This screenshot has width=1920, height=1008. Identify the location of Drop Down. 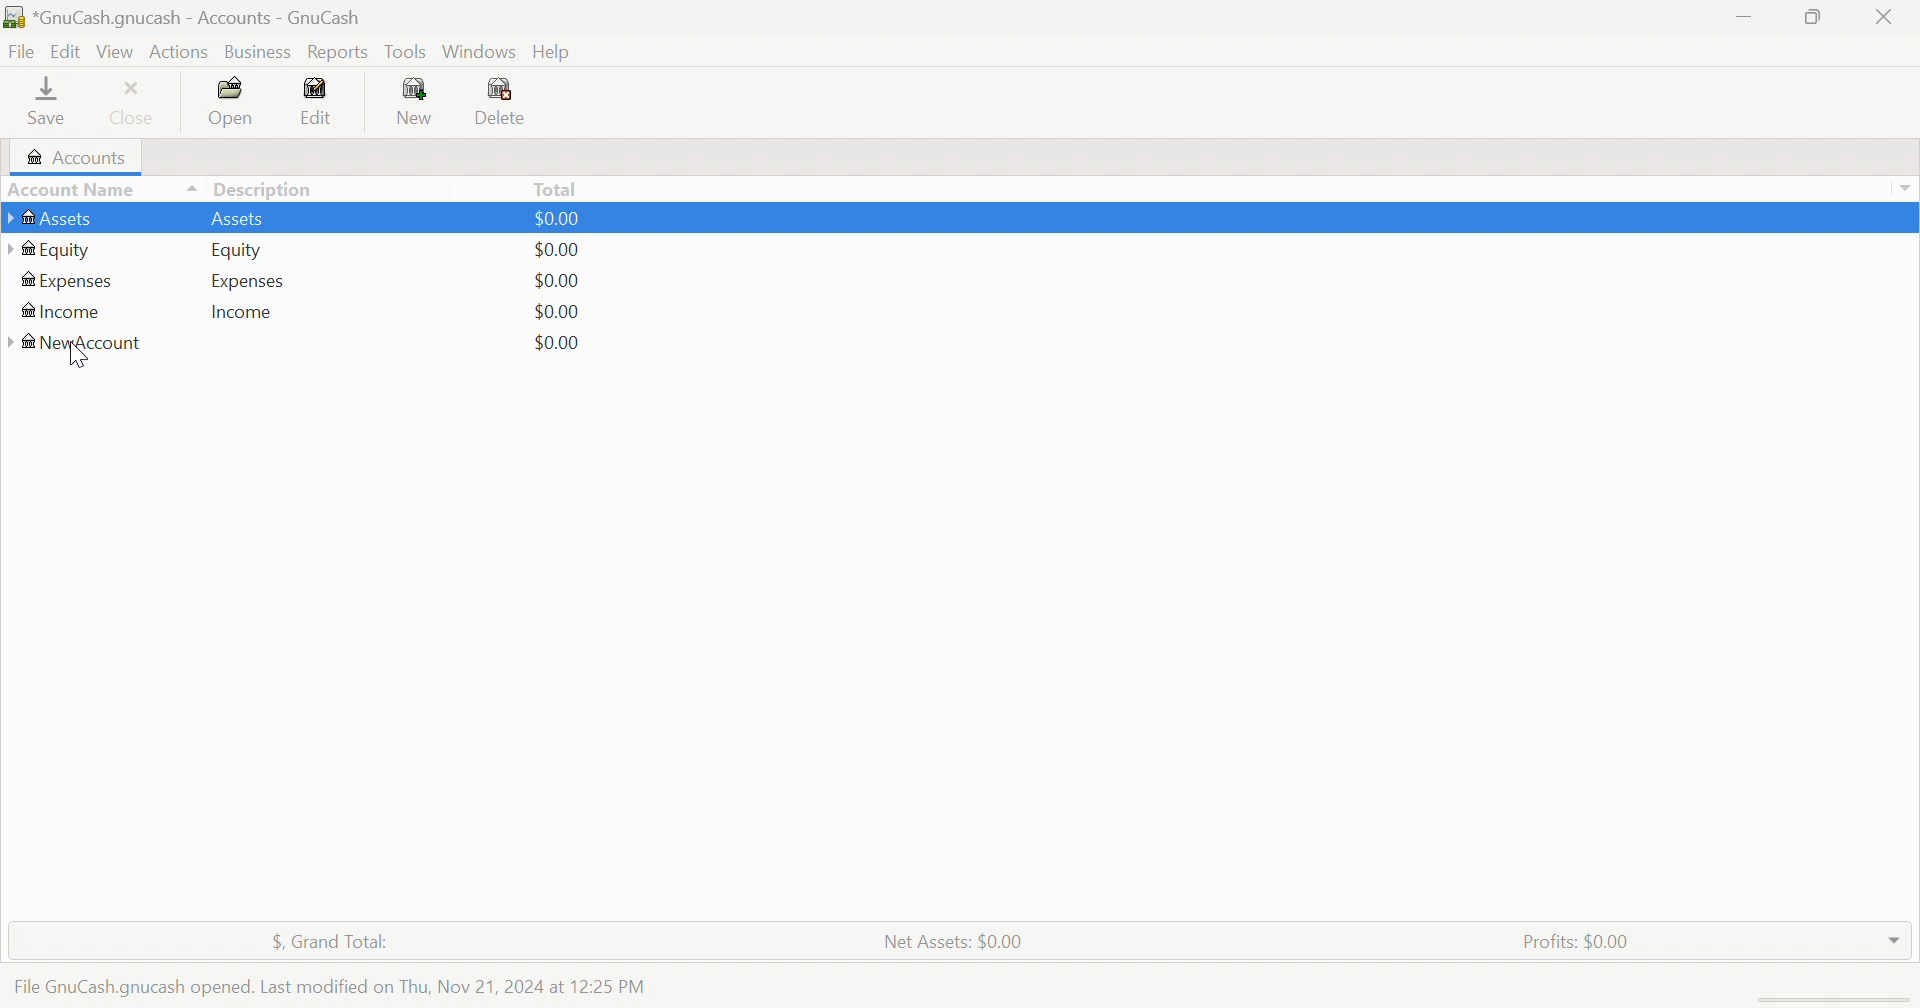
(1895, 935).